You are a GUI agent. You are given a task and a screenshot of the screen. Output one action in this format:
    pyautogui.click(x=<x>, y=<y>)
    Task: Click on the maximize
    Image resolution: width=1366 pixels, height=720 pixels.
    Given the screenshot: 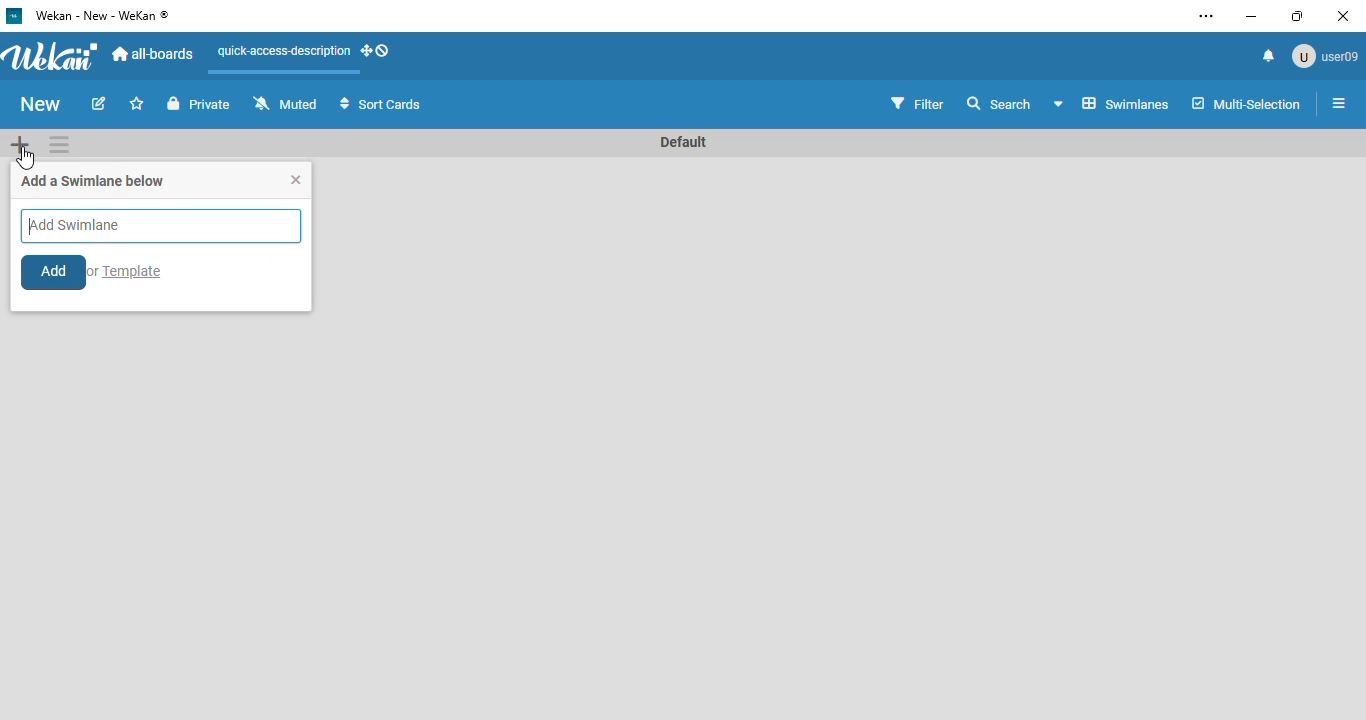 What is the action you would take?
    pyautogui.click(x=1298, y=16)
    